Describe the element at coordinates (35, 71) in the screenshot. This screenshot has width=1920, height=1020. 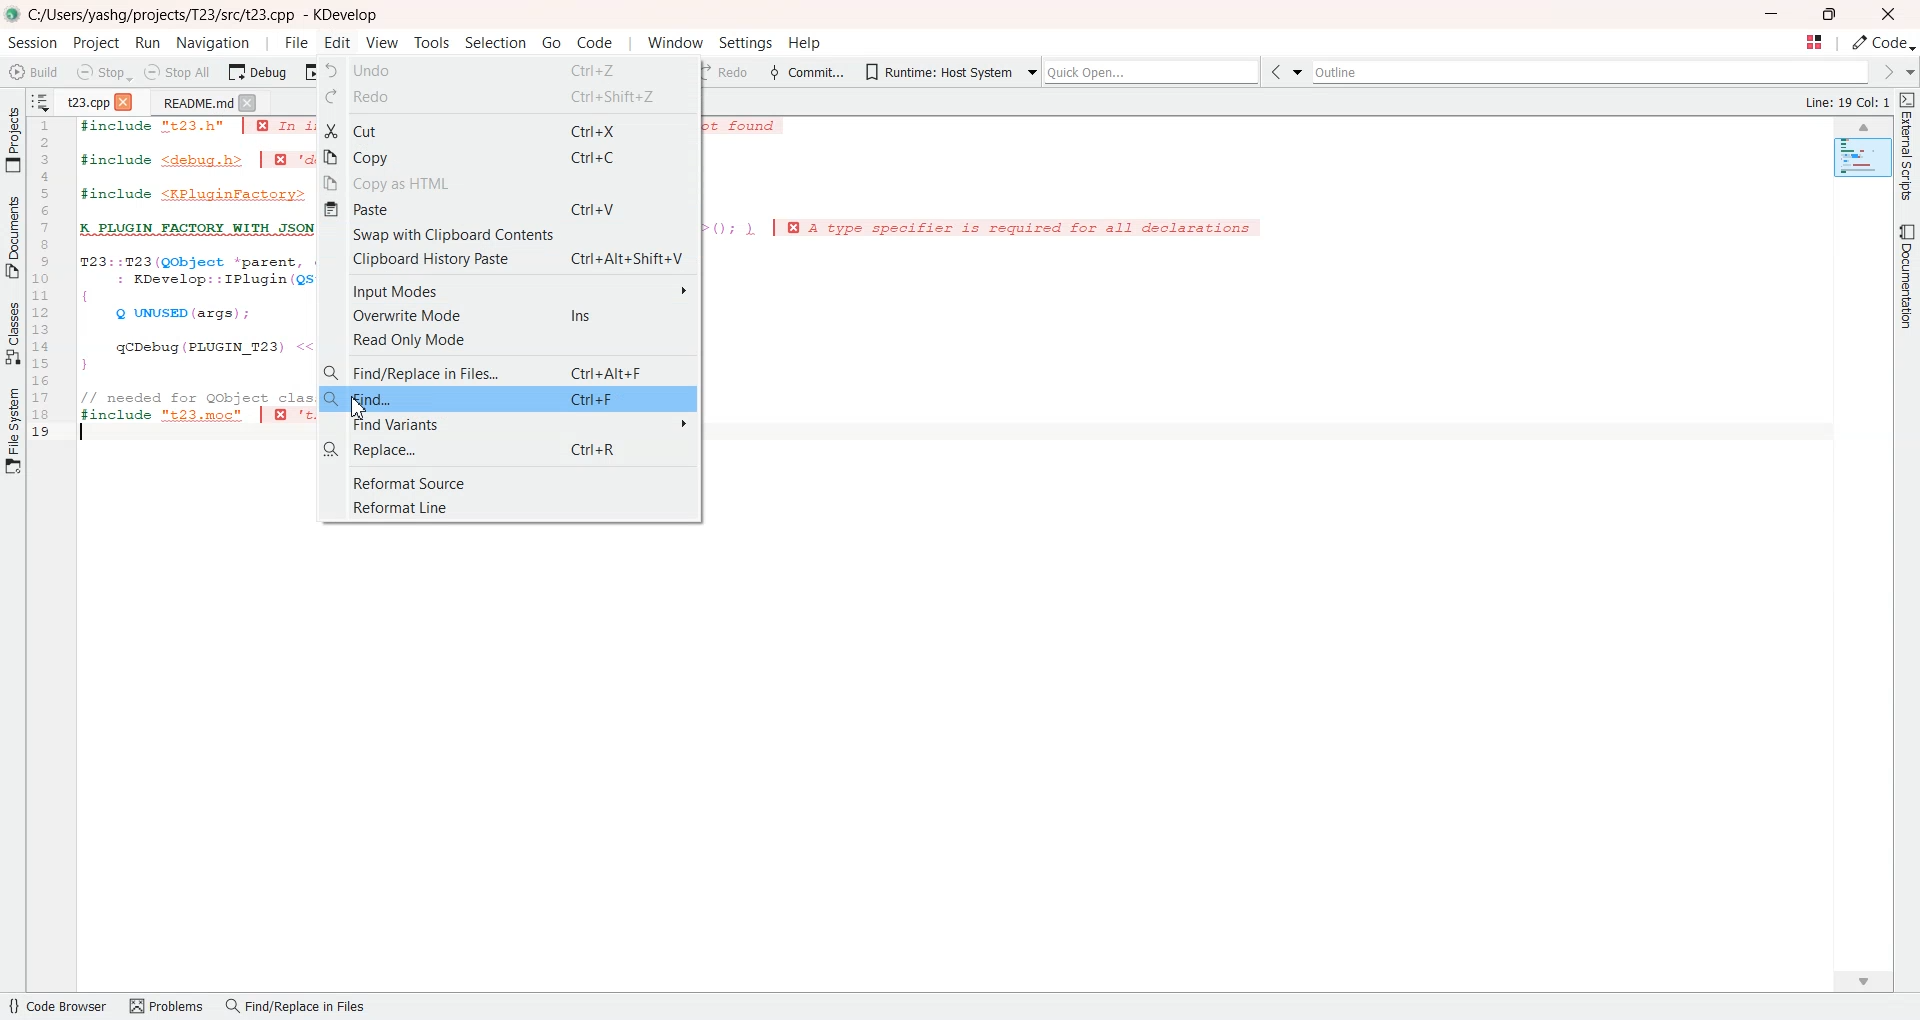
I see `Build` at that location.